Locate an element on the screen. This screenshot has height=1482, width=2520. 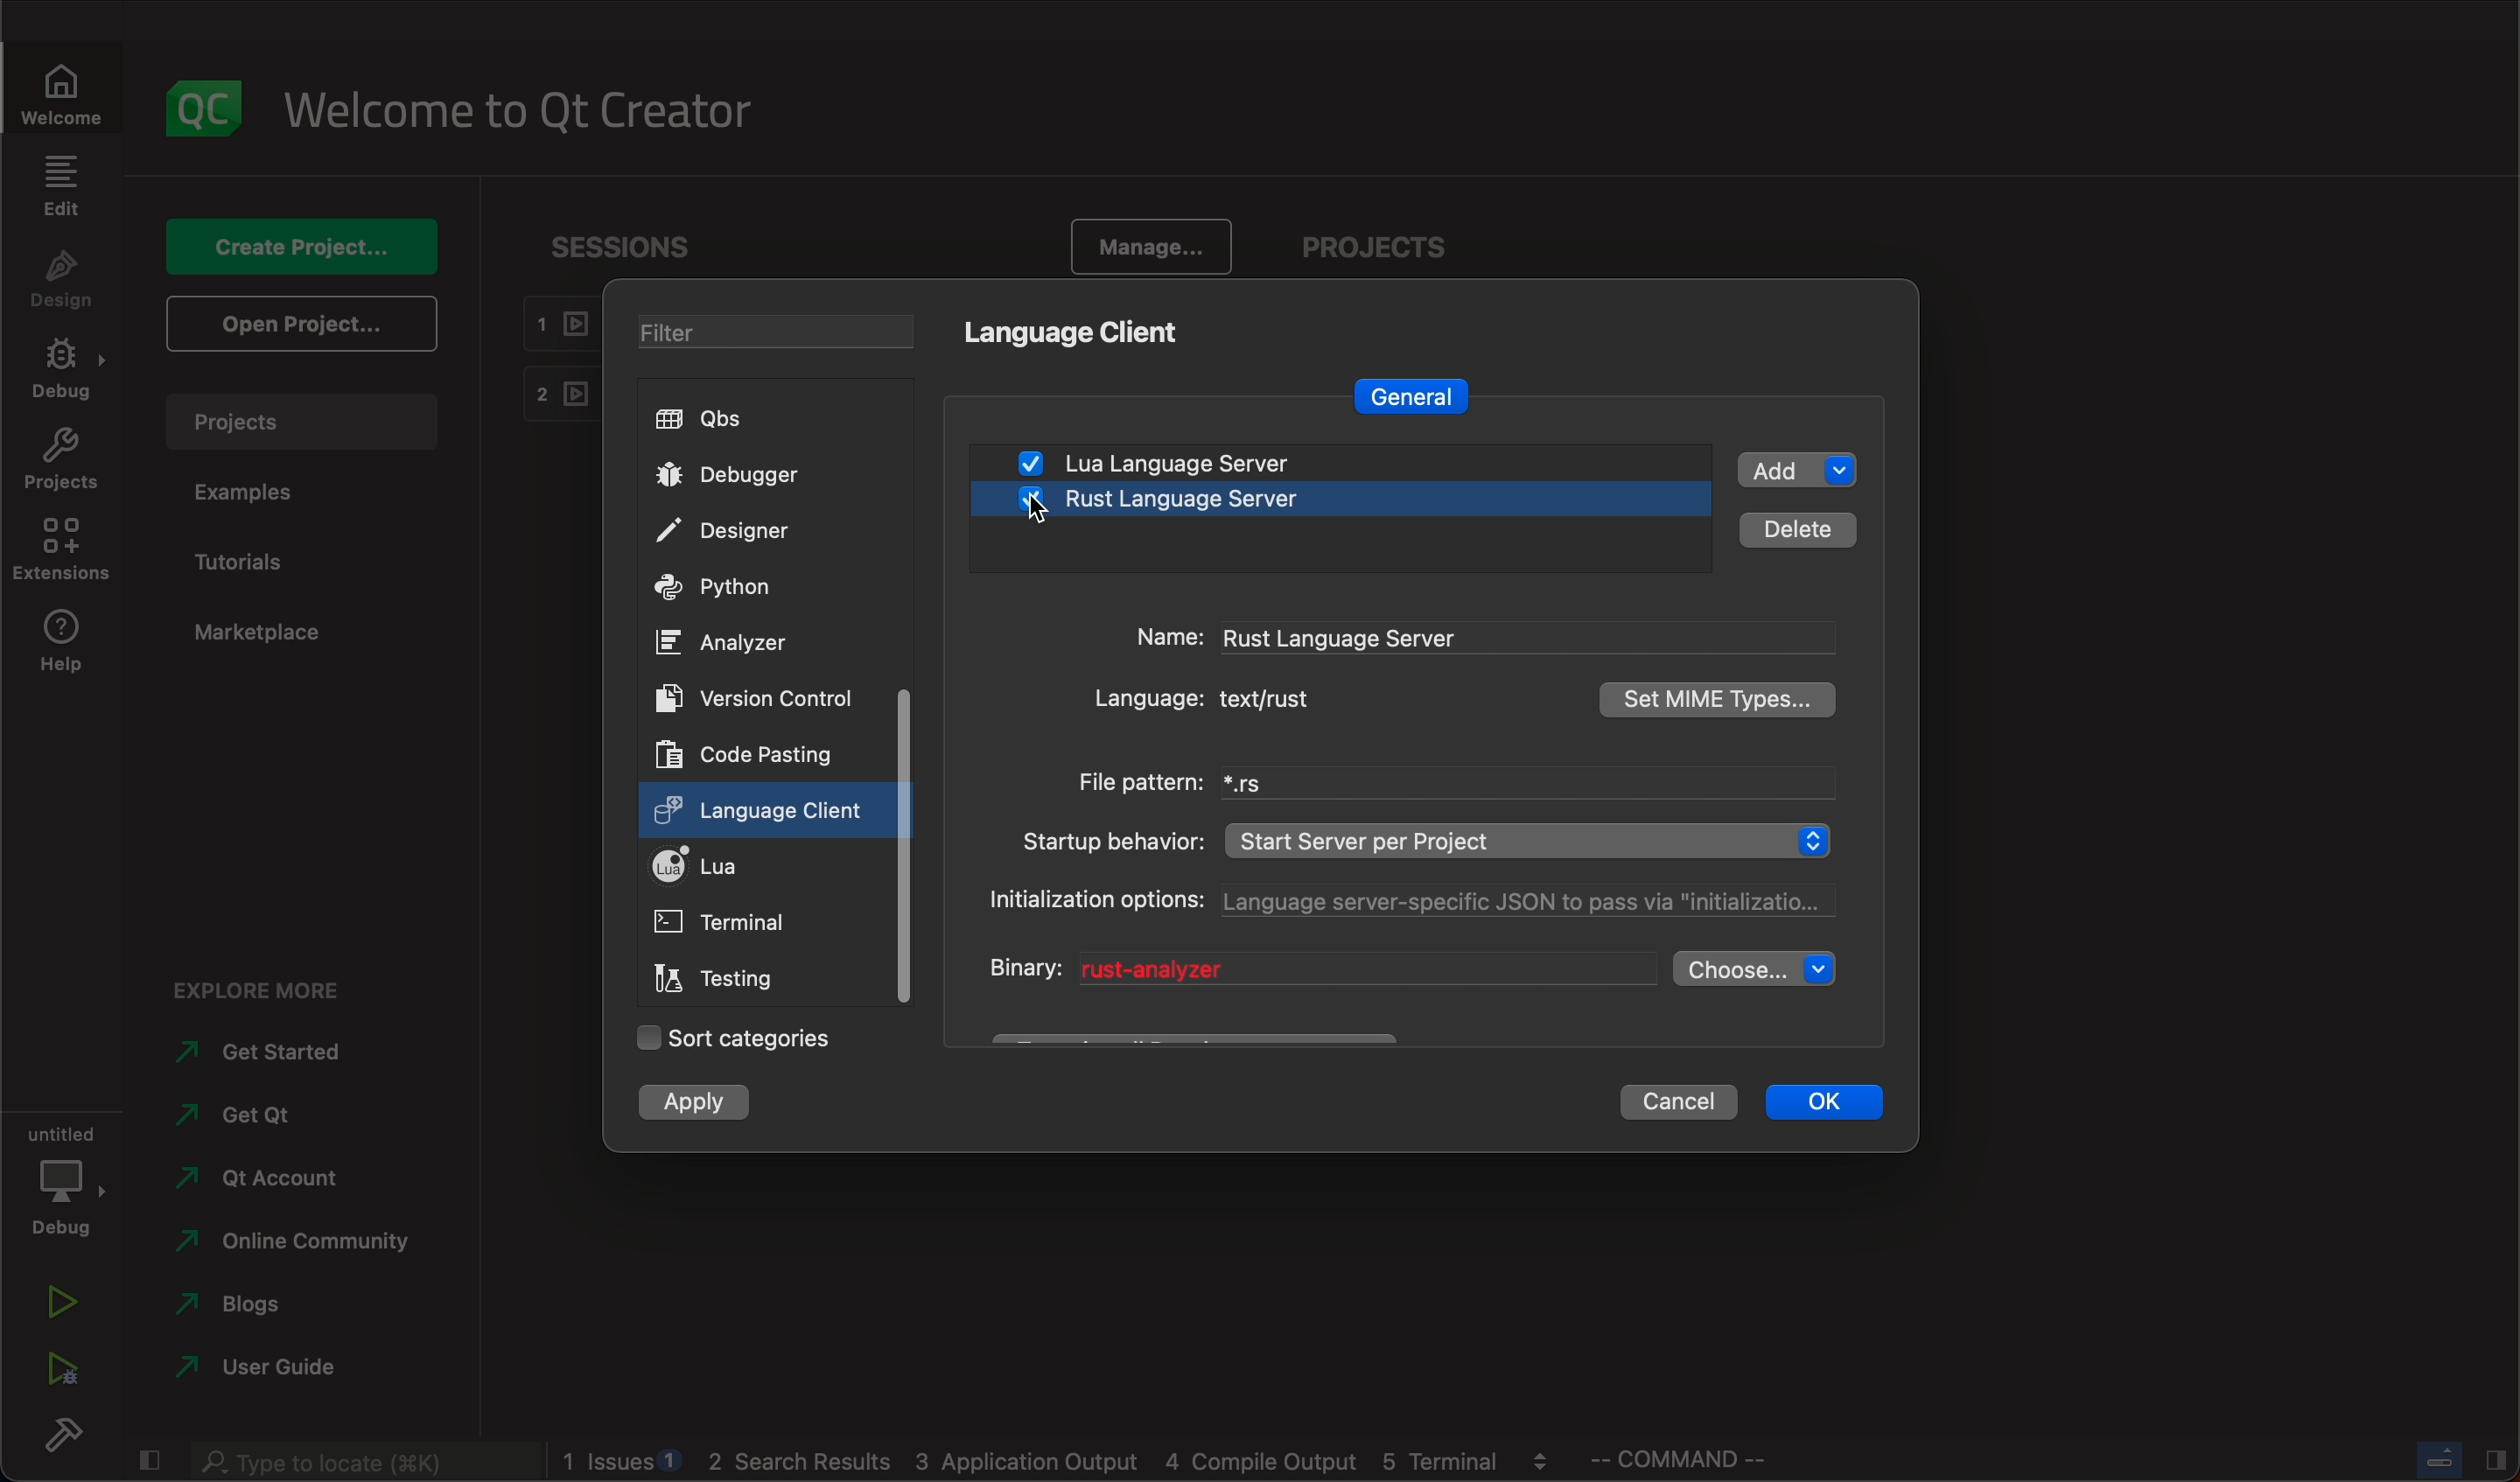
ANALYZER is located at coordinates (738, 643).